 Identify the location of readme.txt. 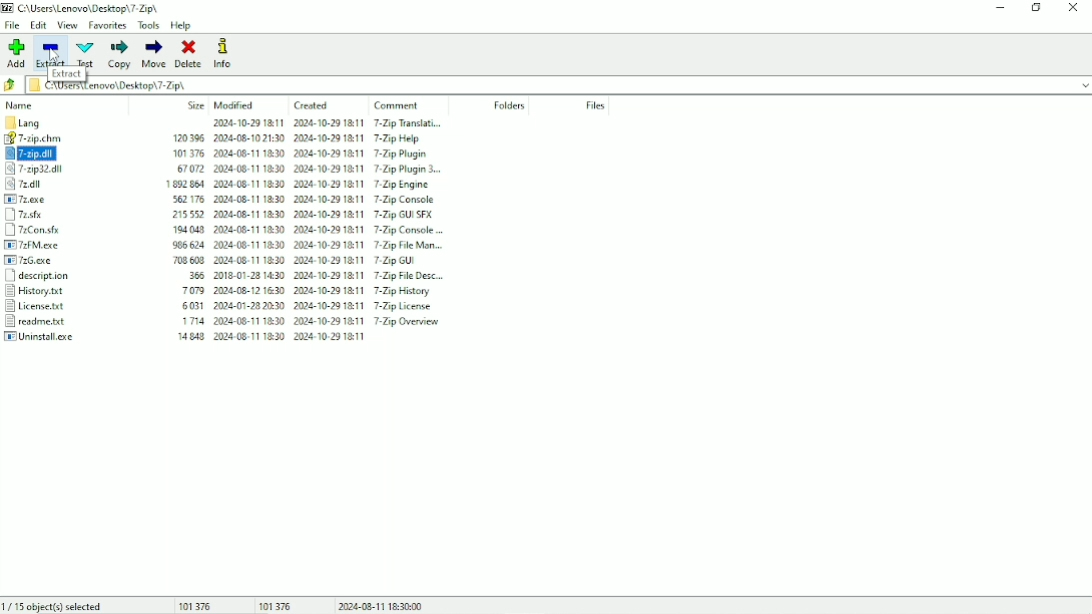
(56, 322).